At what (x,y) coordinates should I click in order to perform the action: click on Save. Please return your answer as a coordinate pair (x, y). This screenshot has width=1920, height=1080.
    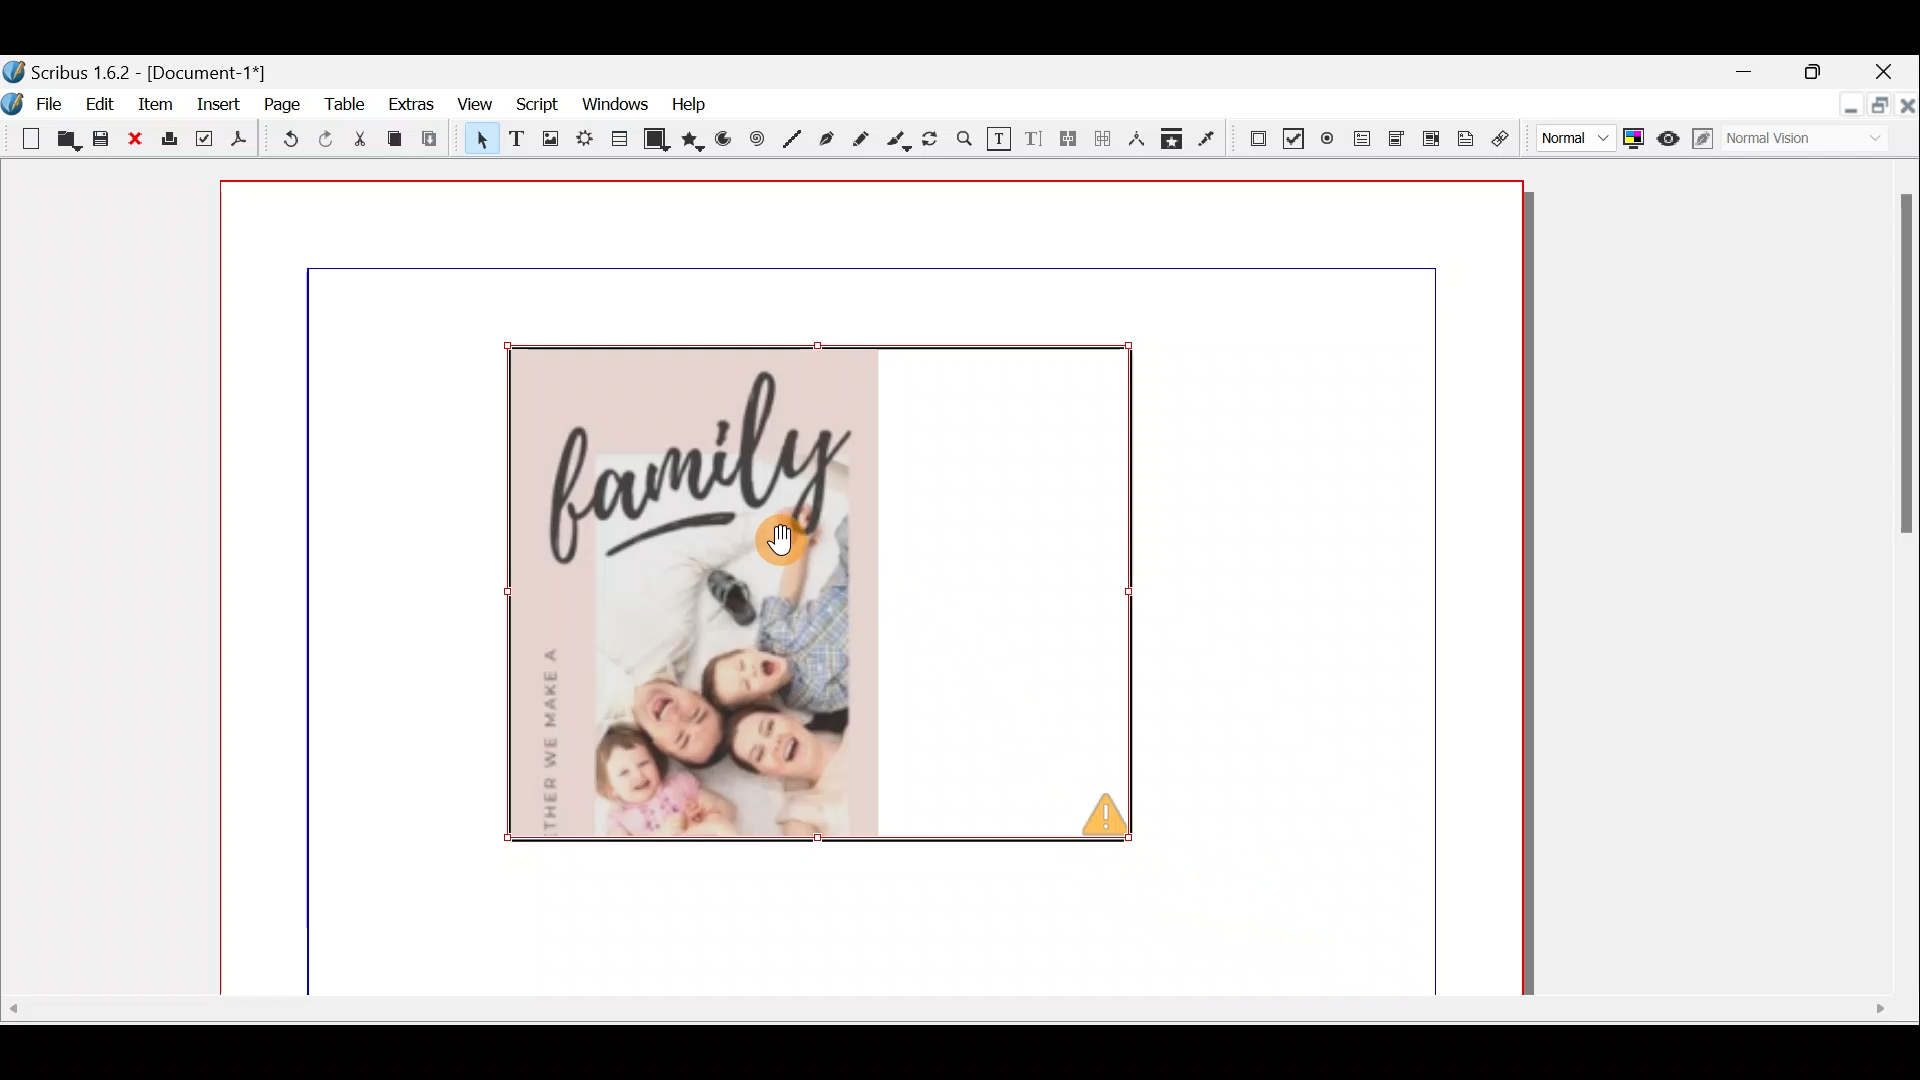
    Looking at the image, I should click on (99, 138).